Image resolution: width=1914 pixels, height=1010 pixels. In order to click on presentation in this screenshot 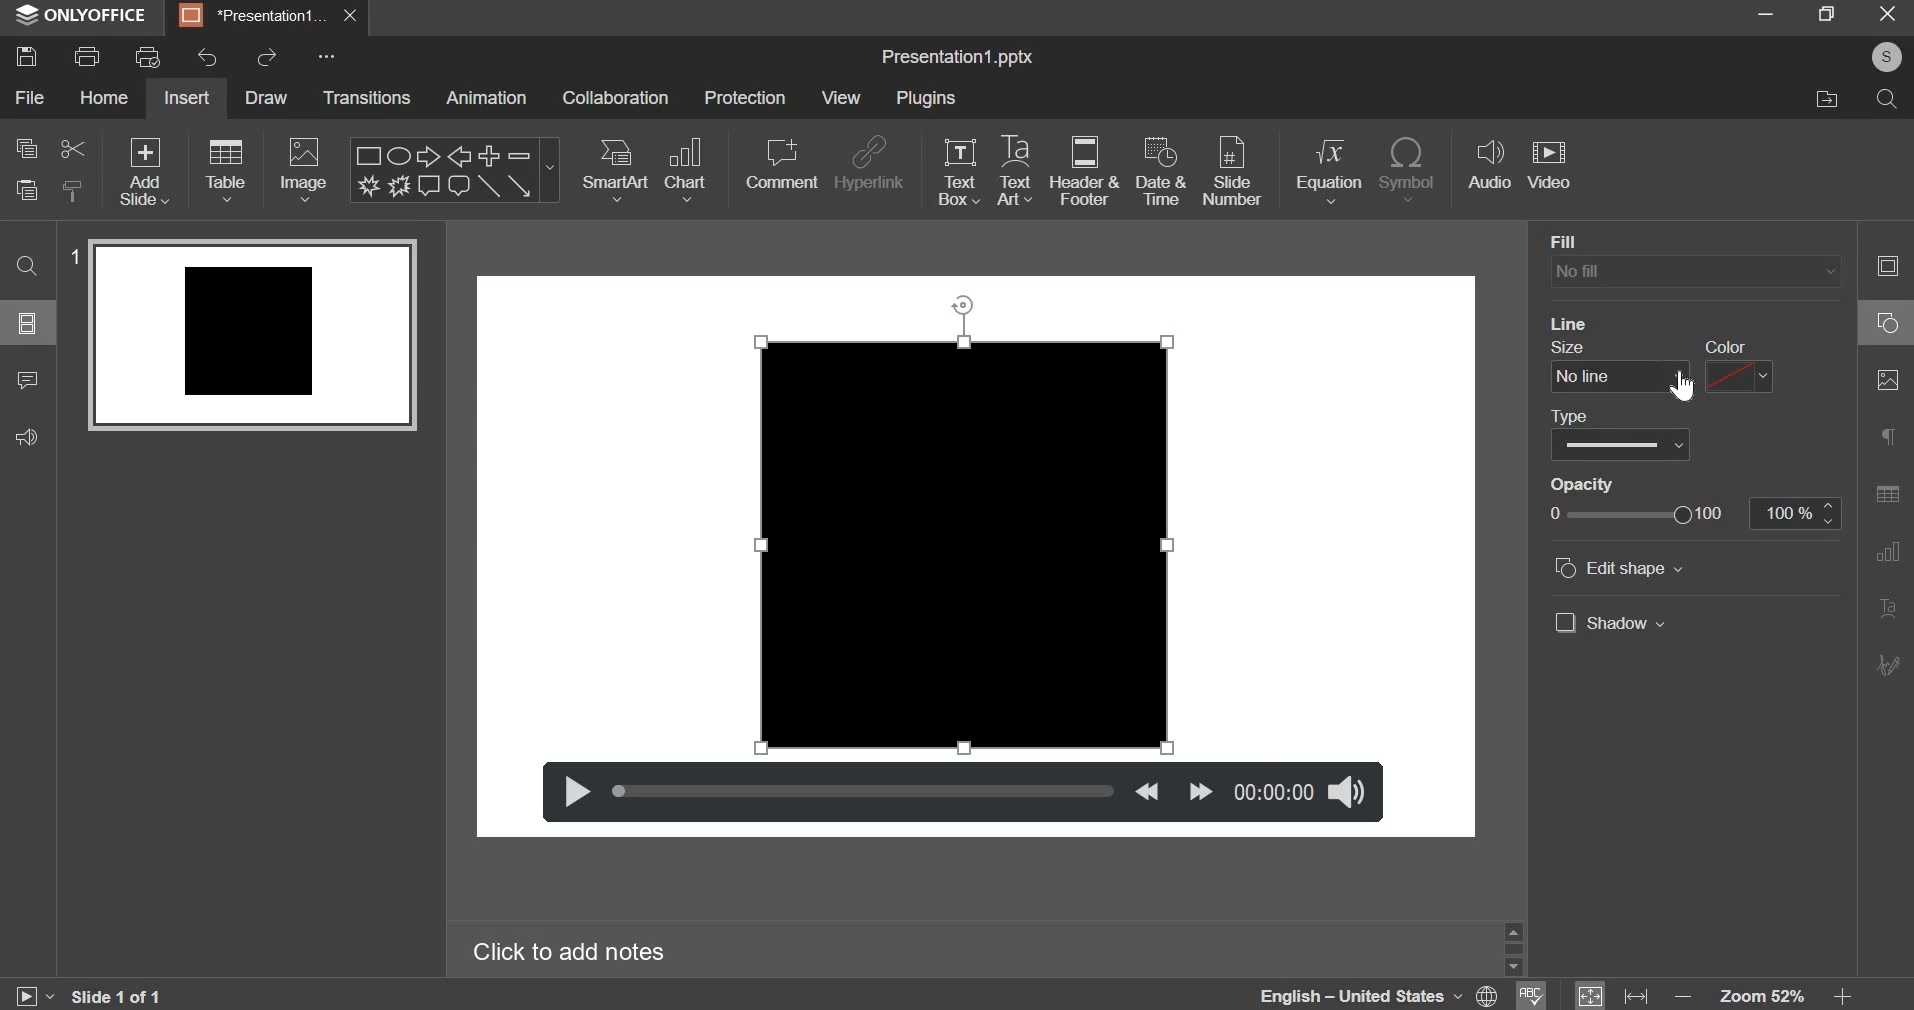, I will do `click(267, 17)`.